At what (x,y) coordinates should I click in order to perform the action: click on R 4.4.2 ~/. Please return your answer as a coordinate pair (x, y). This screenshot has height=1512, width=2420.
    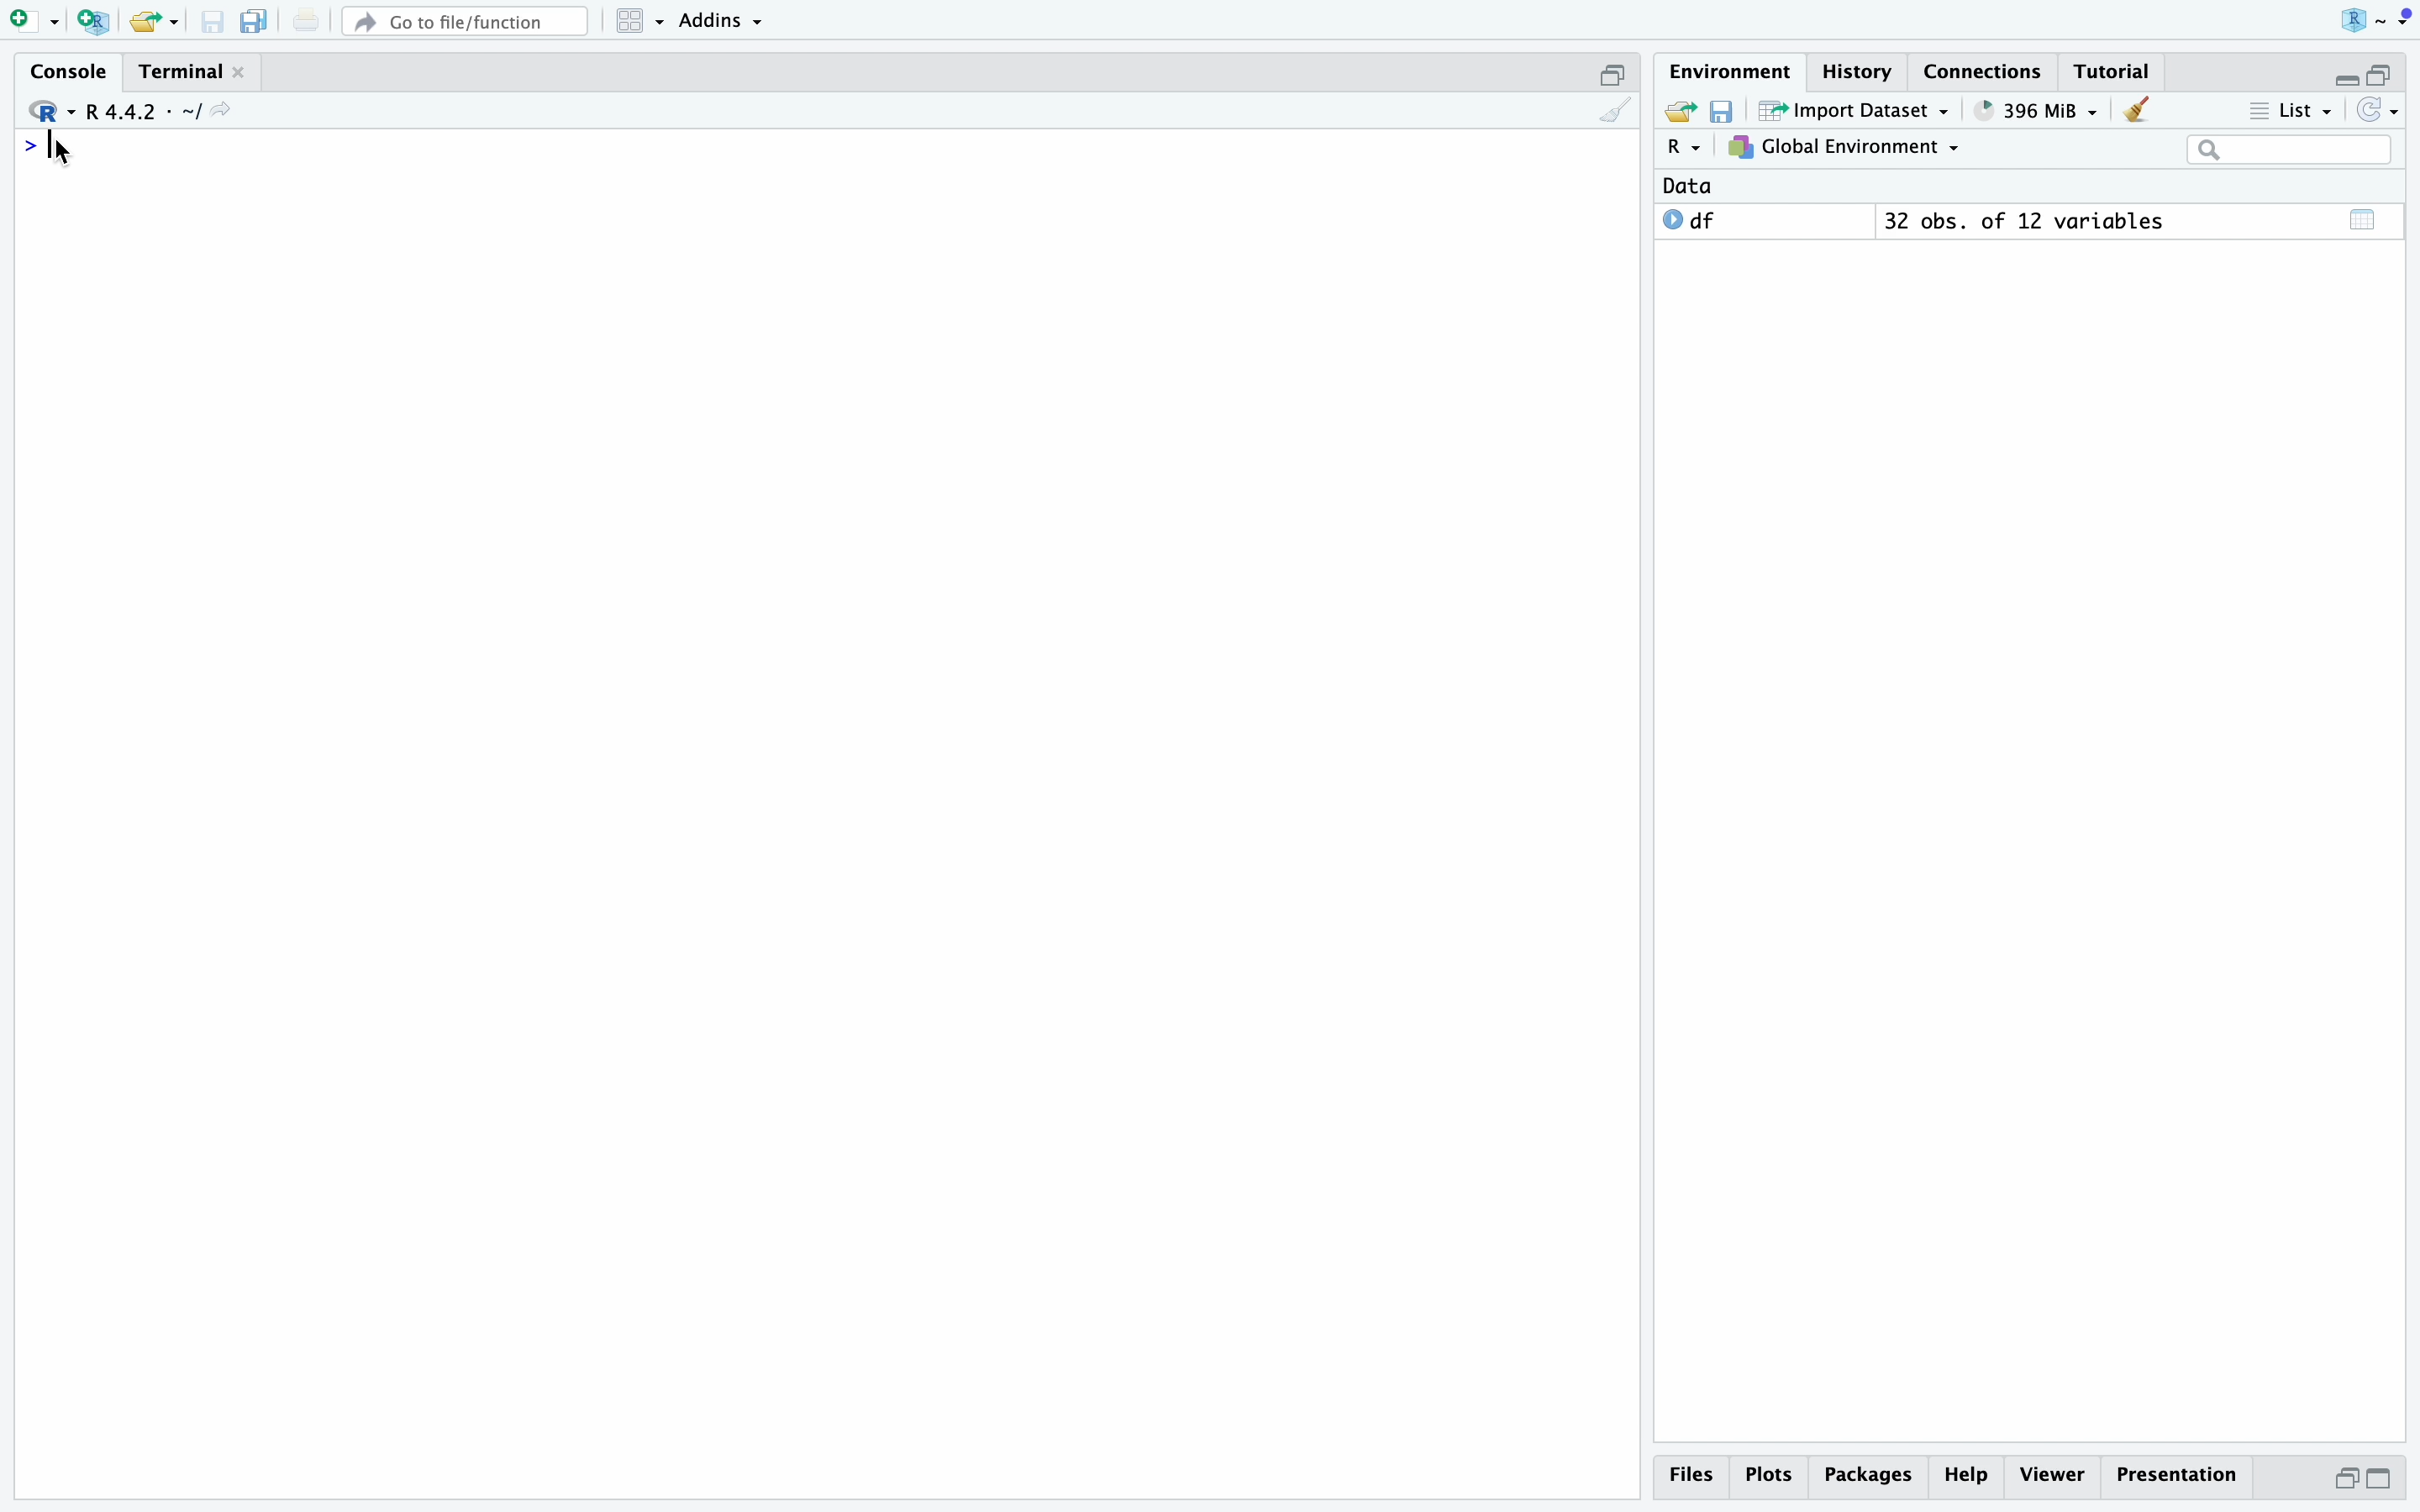
    Looking at the image, I should click on (146, 112).